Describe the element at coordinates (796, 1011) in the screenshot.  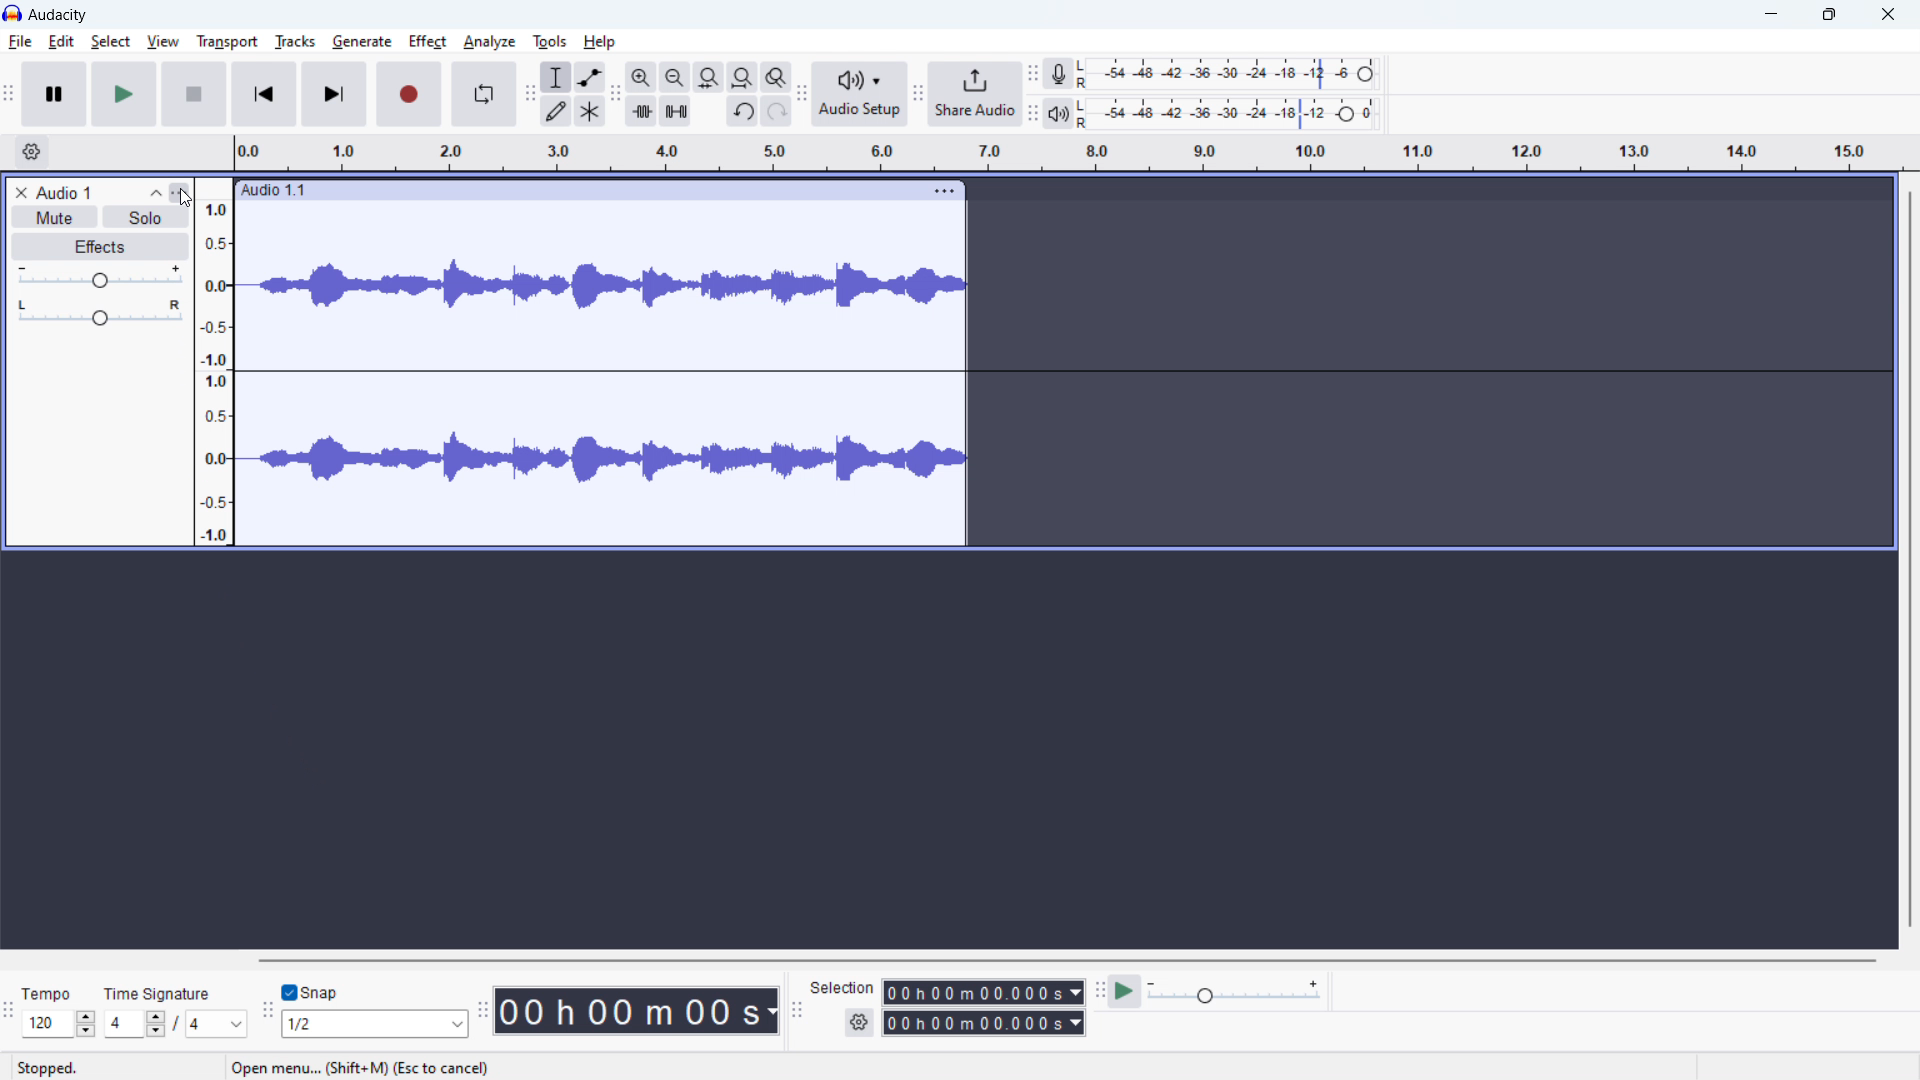
I see `selection toolbar` at that location.